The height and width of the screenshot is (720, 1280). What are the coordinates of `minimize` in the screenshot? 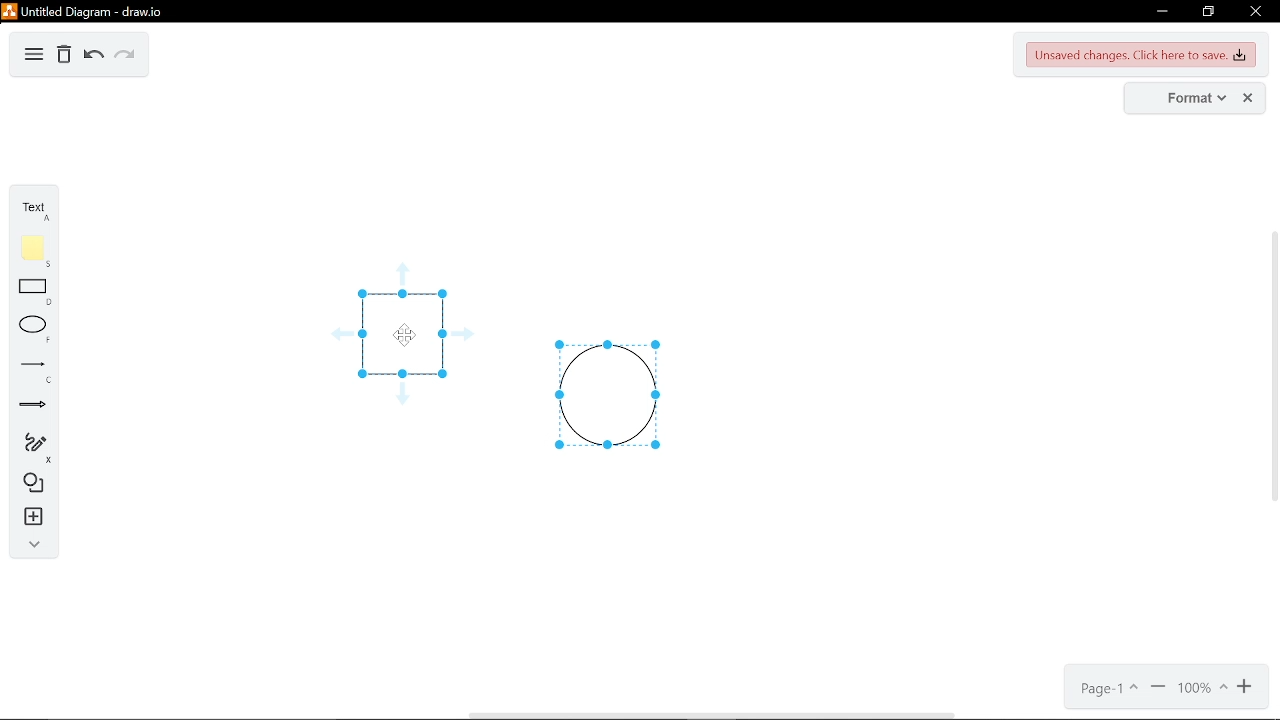 It's located at (1160, 13).